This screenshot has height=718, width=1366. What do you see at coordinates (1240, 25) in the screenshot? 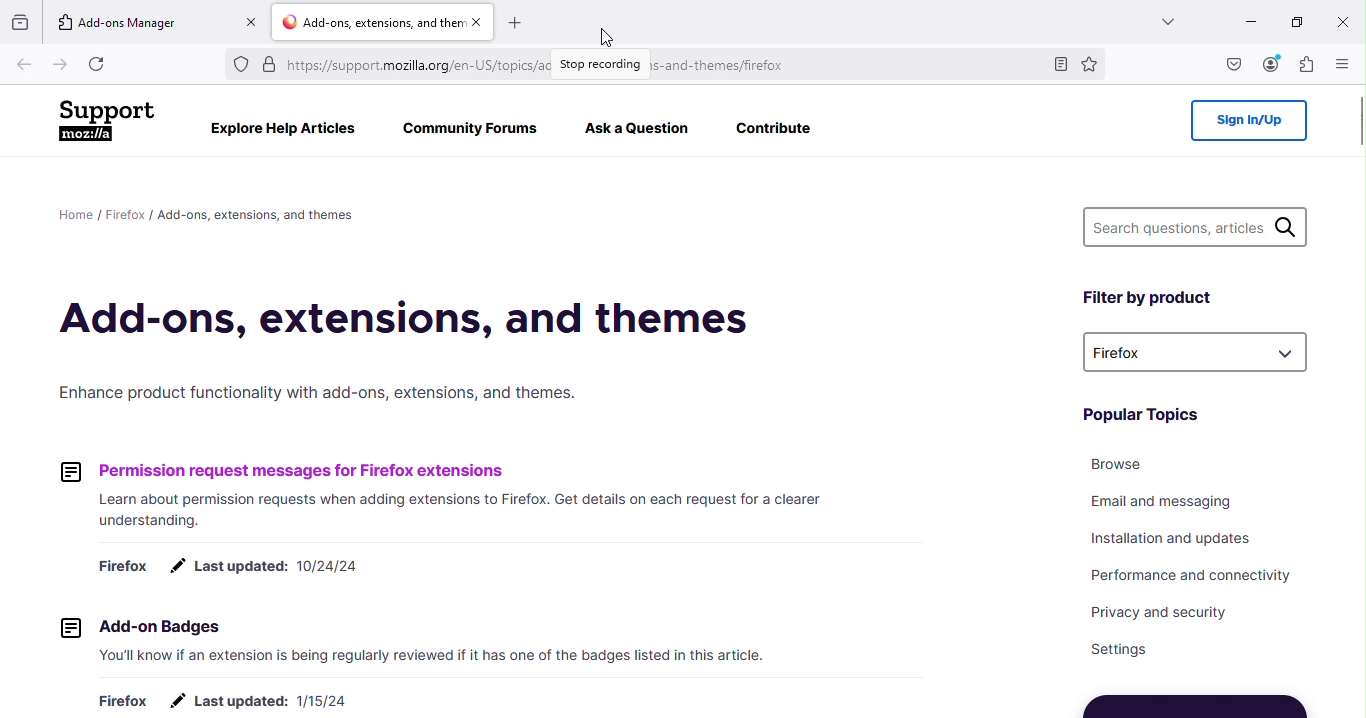
I see `Minimize` at bounding box center [1240, 25].